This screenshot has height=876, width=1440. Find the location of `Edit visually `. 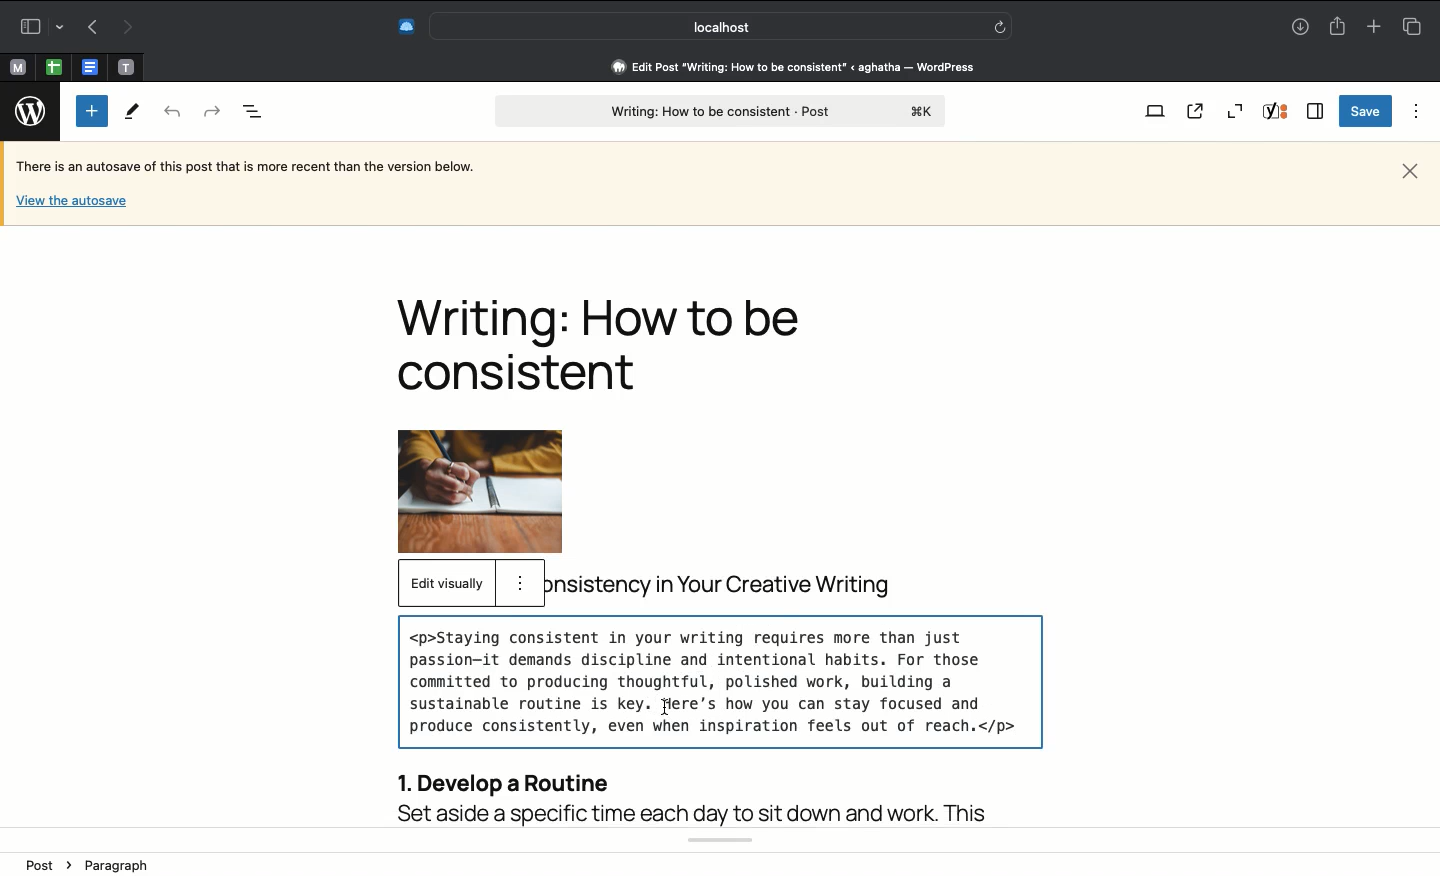

Edit visually  is located at coordinates (446, 584).